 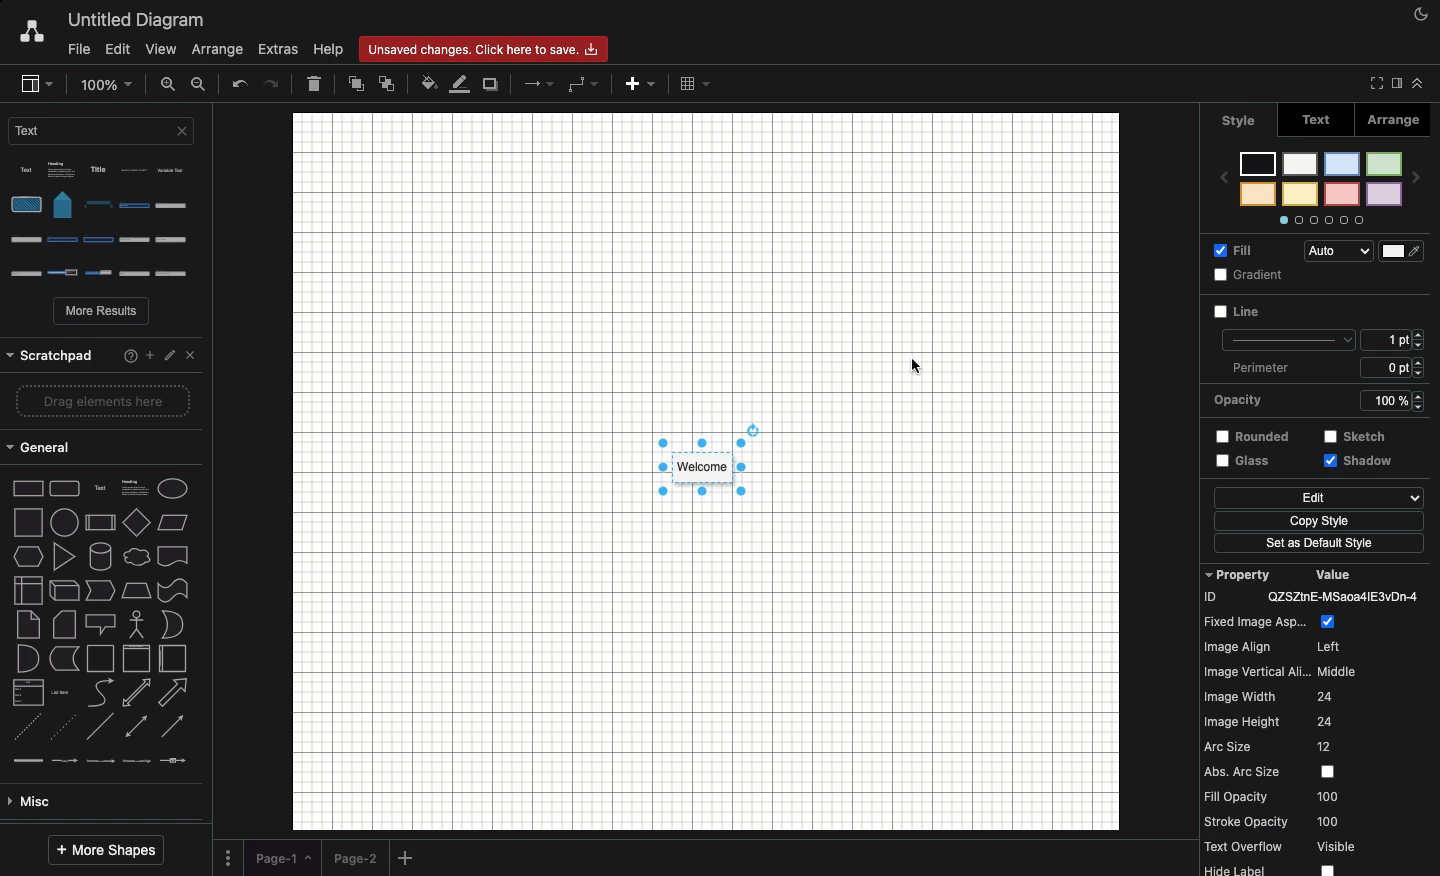 What do you see at coordinates (1320, 519) in the screenshot?
I see `Set as default style` at bounding box center [1320, 519].